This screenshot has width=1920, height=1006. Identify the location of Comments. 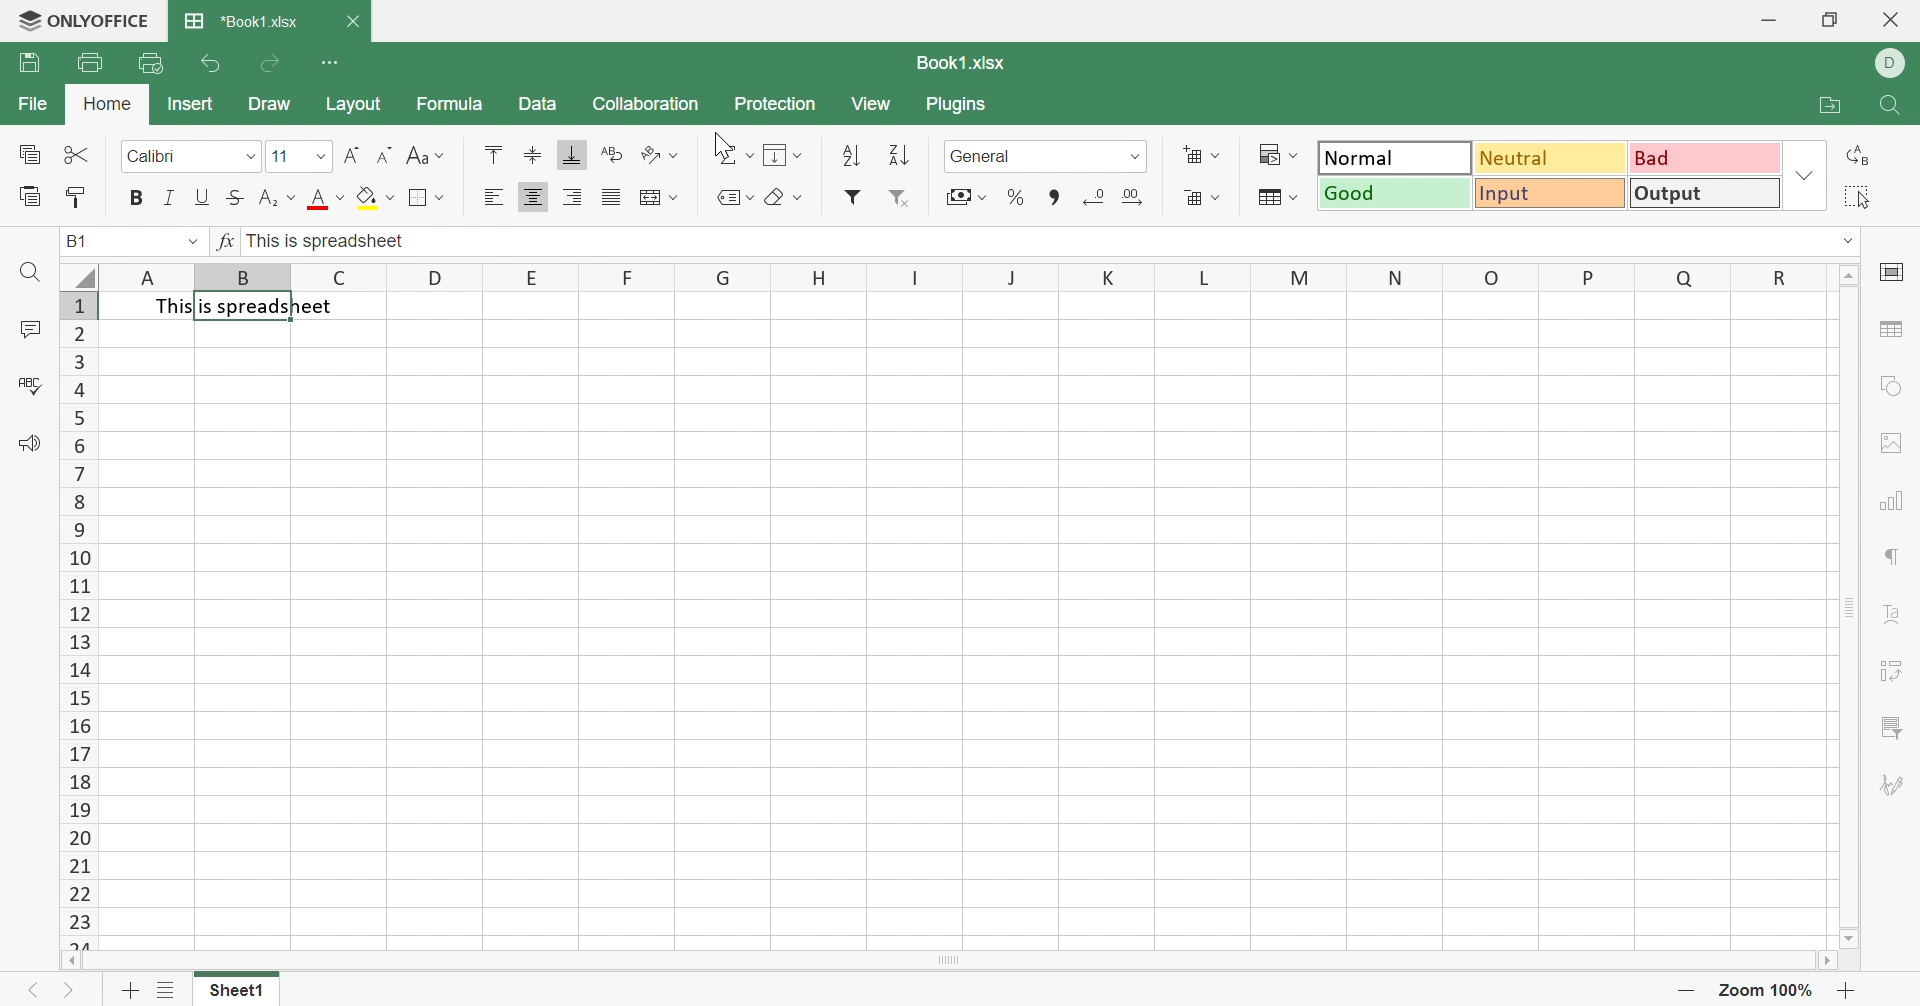
(29, 329).